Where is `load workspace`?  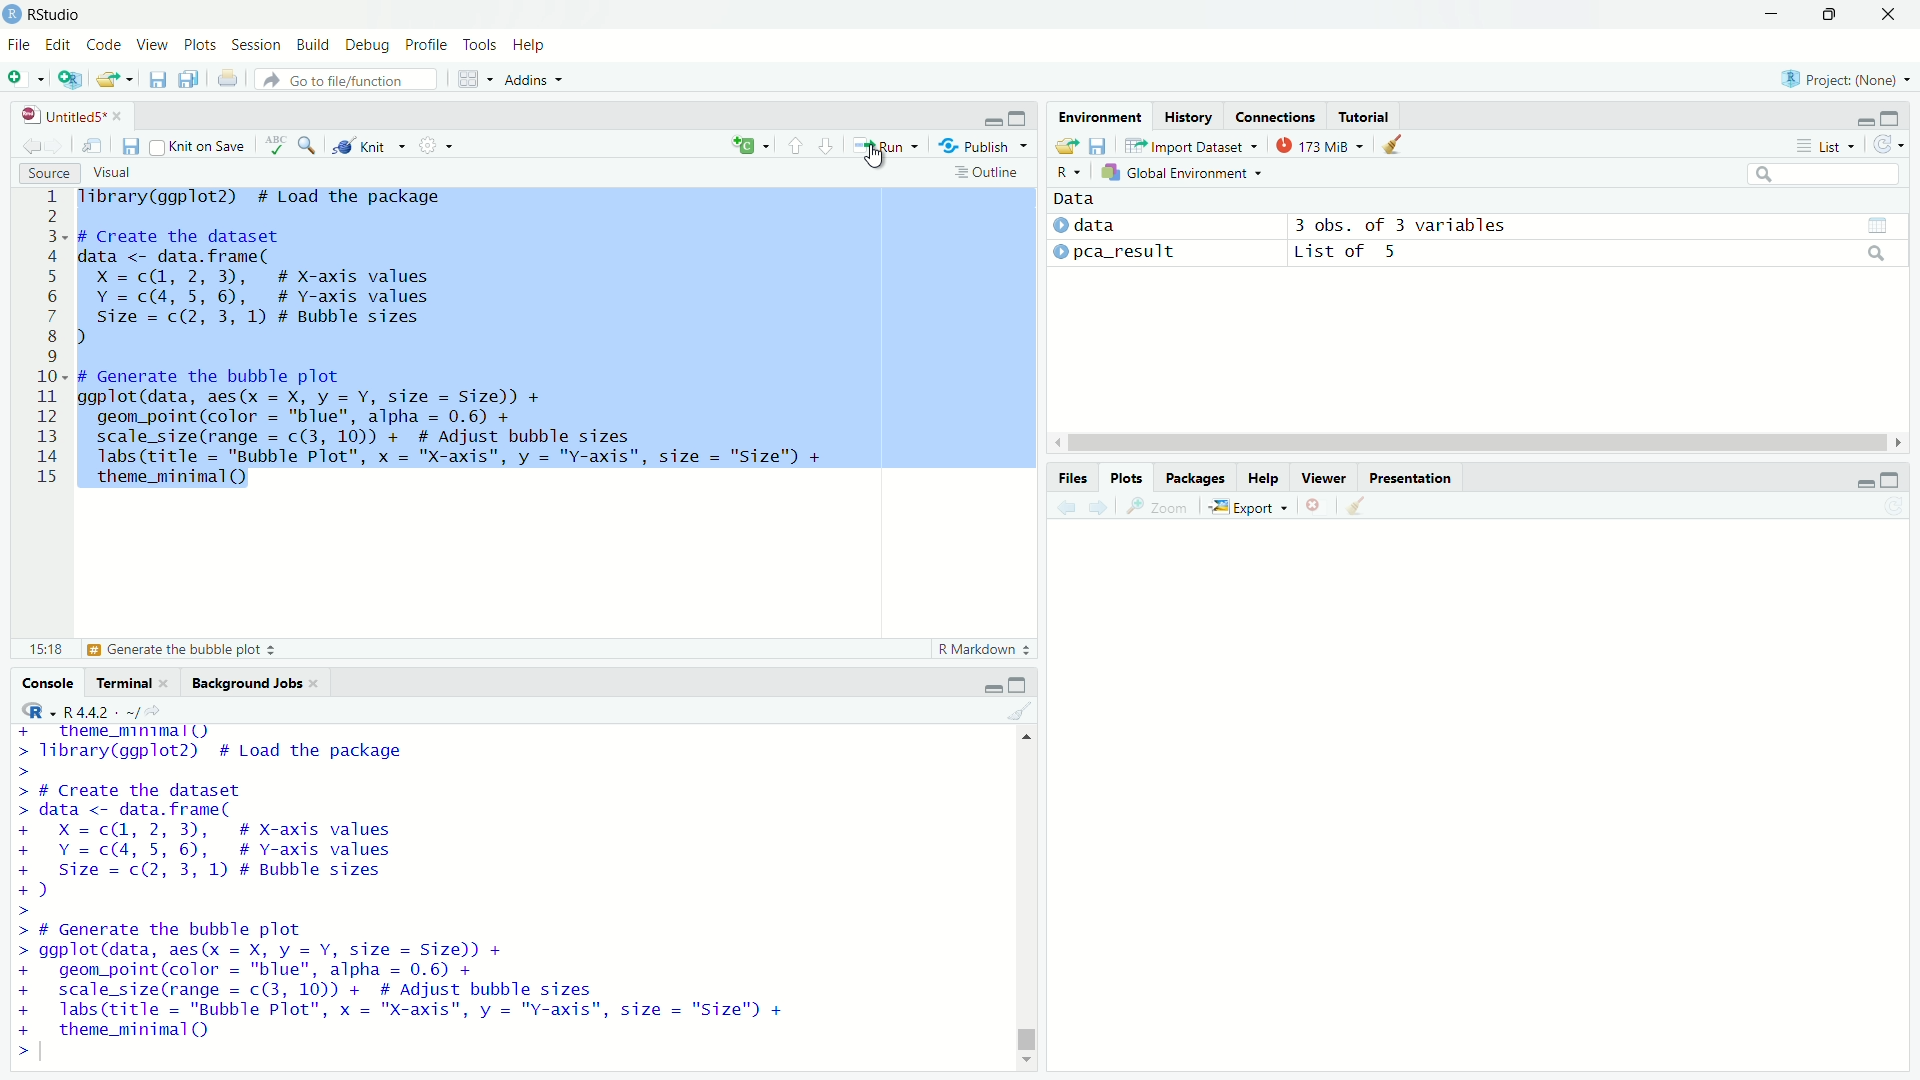
load workspace is located at coordinates (1066, 147).